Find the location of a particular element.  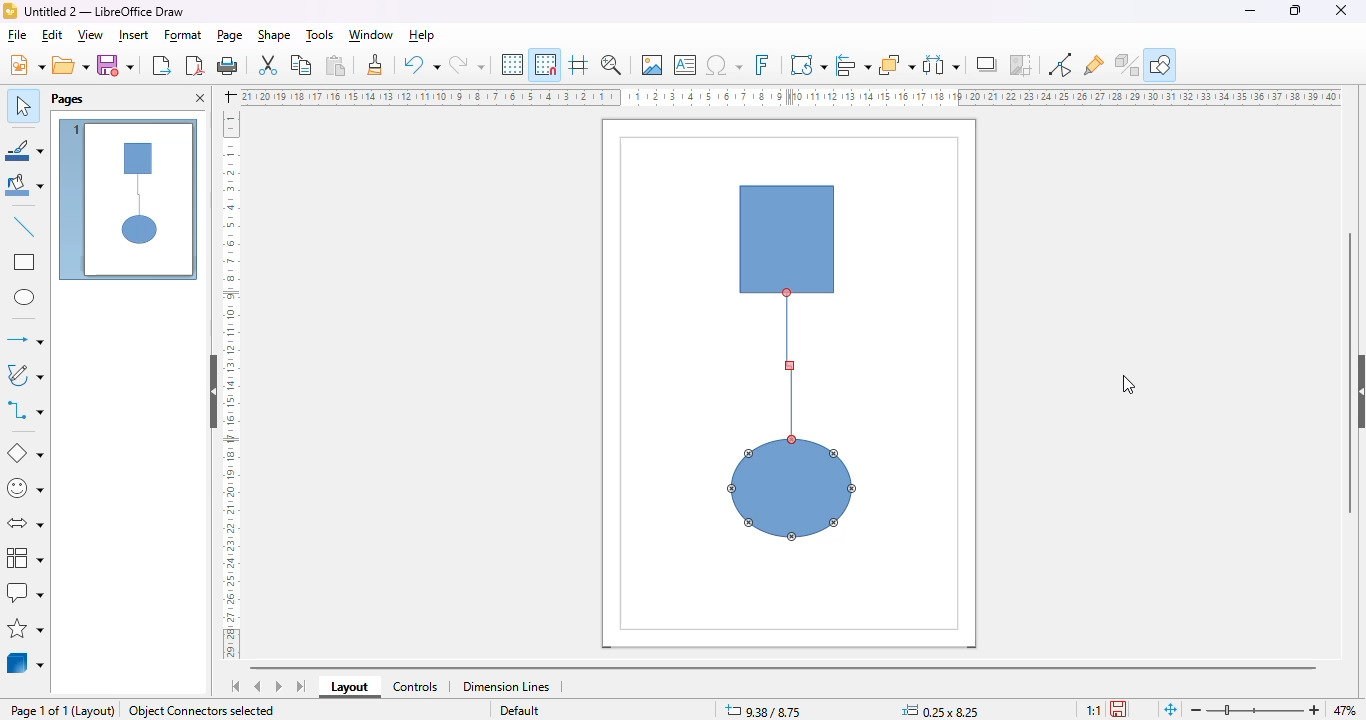

3D objects is located at coordinates (26, 662).